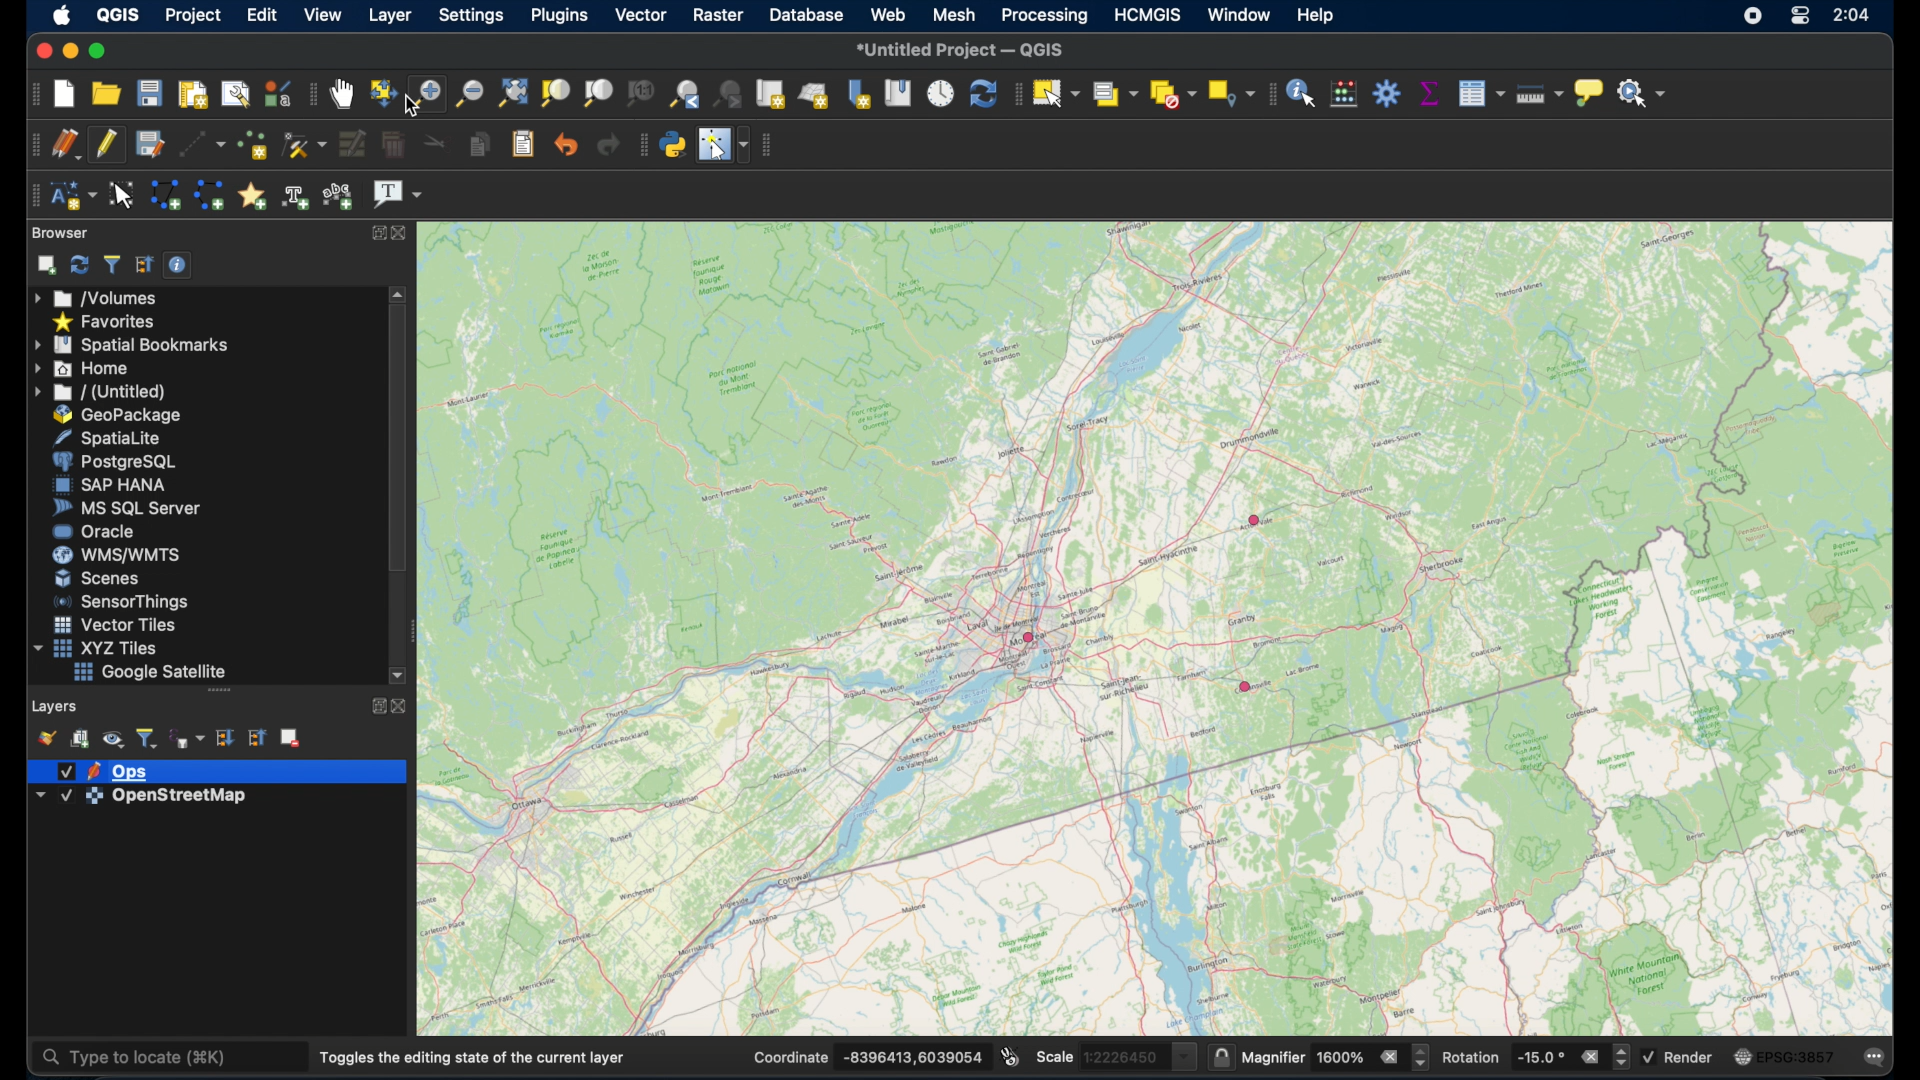 Image resolution: width=1920 pixels, height=1080 pixels. I want to click on create text annotation at point, so click(296, 197).